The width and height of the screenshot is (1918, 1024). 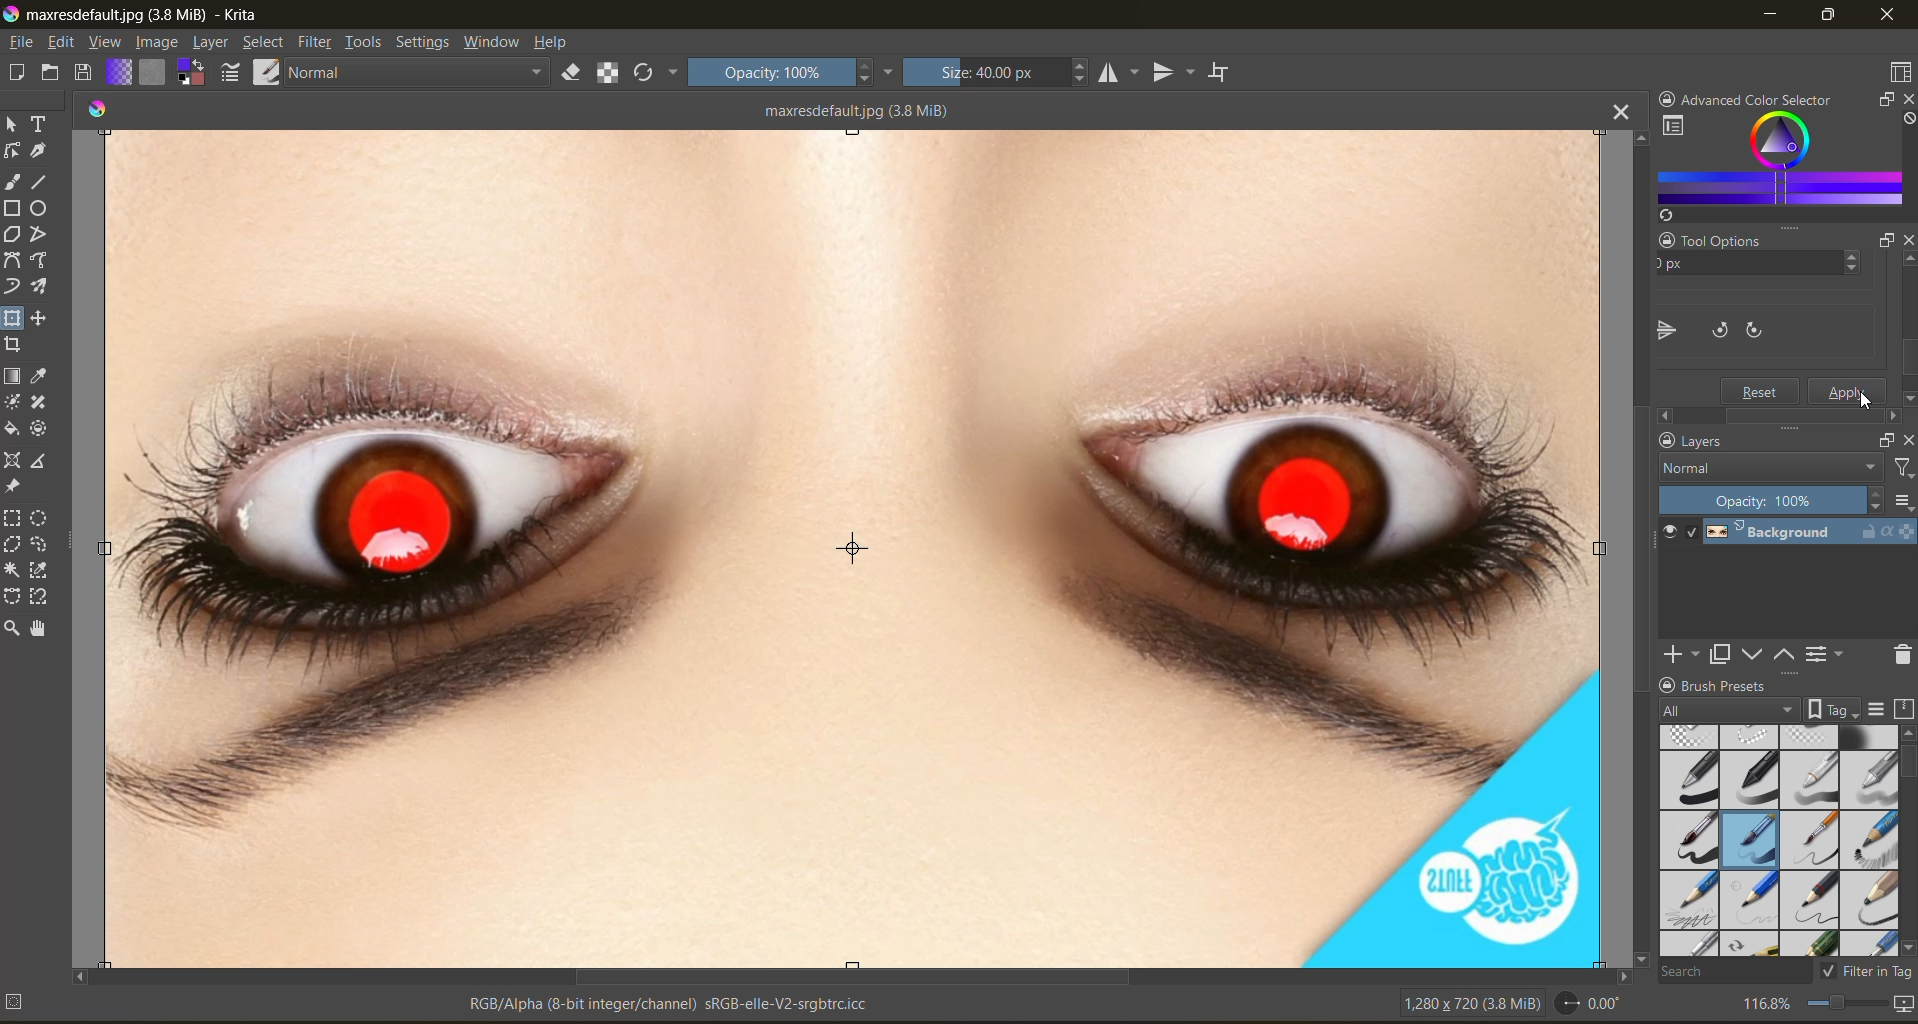 I want to click on image, so click(x=157, y=44).